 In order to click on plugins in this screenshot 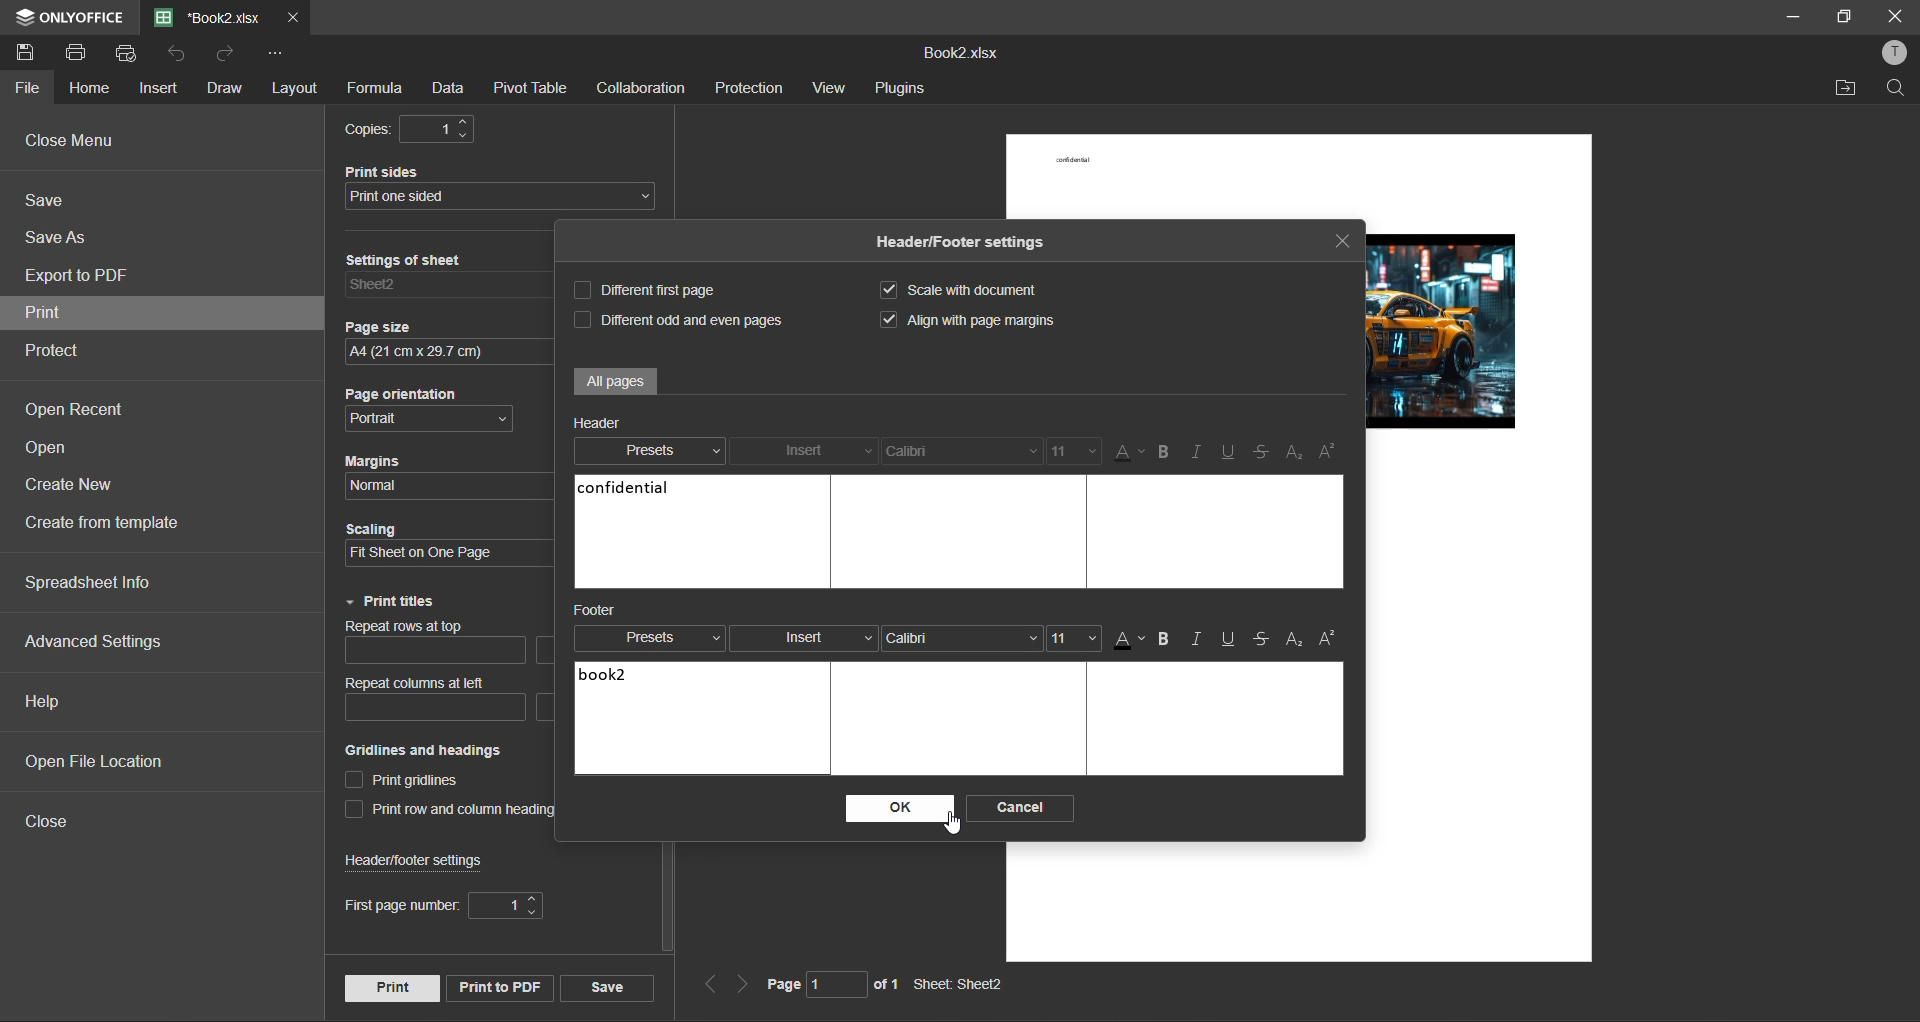, I will do `click(904, 89)`.